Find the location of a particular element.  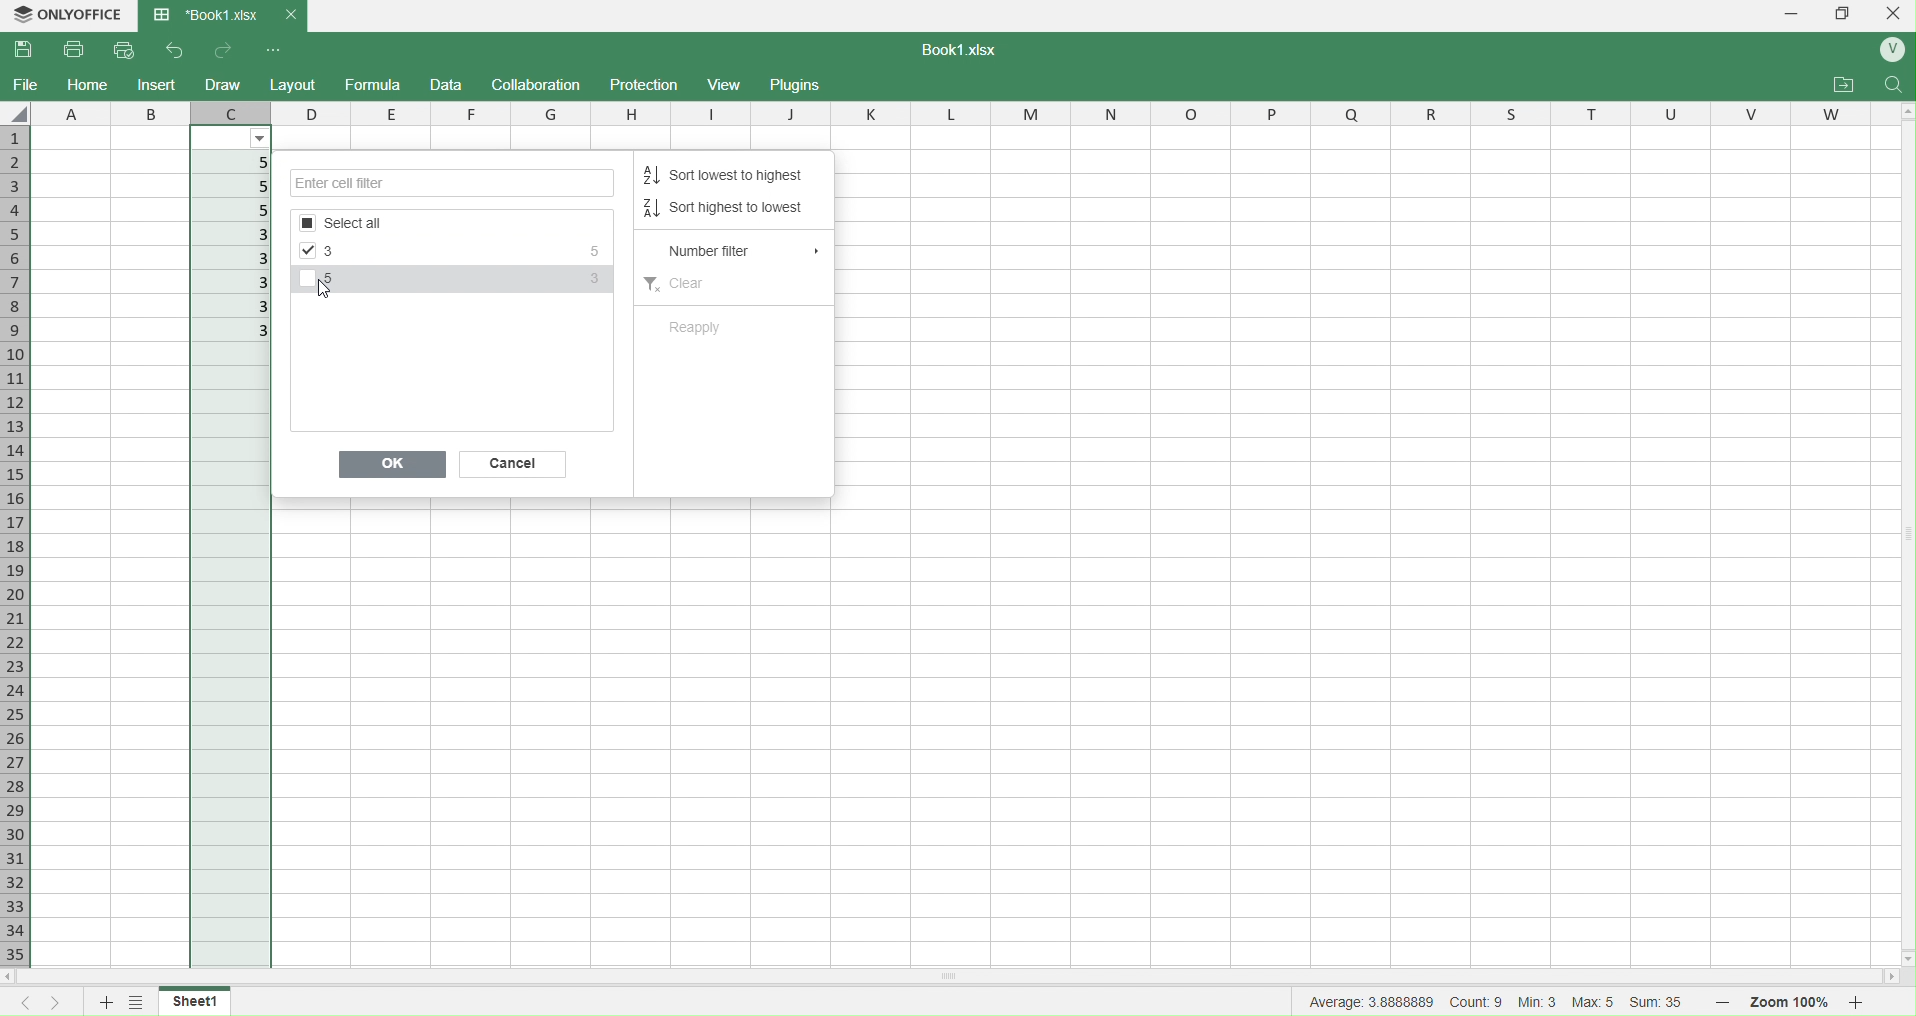

Quick Print is located at coordinates (124, 49).